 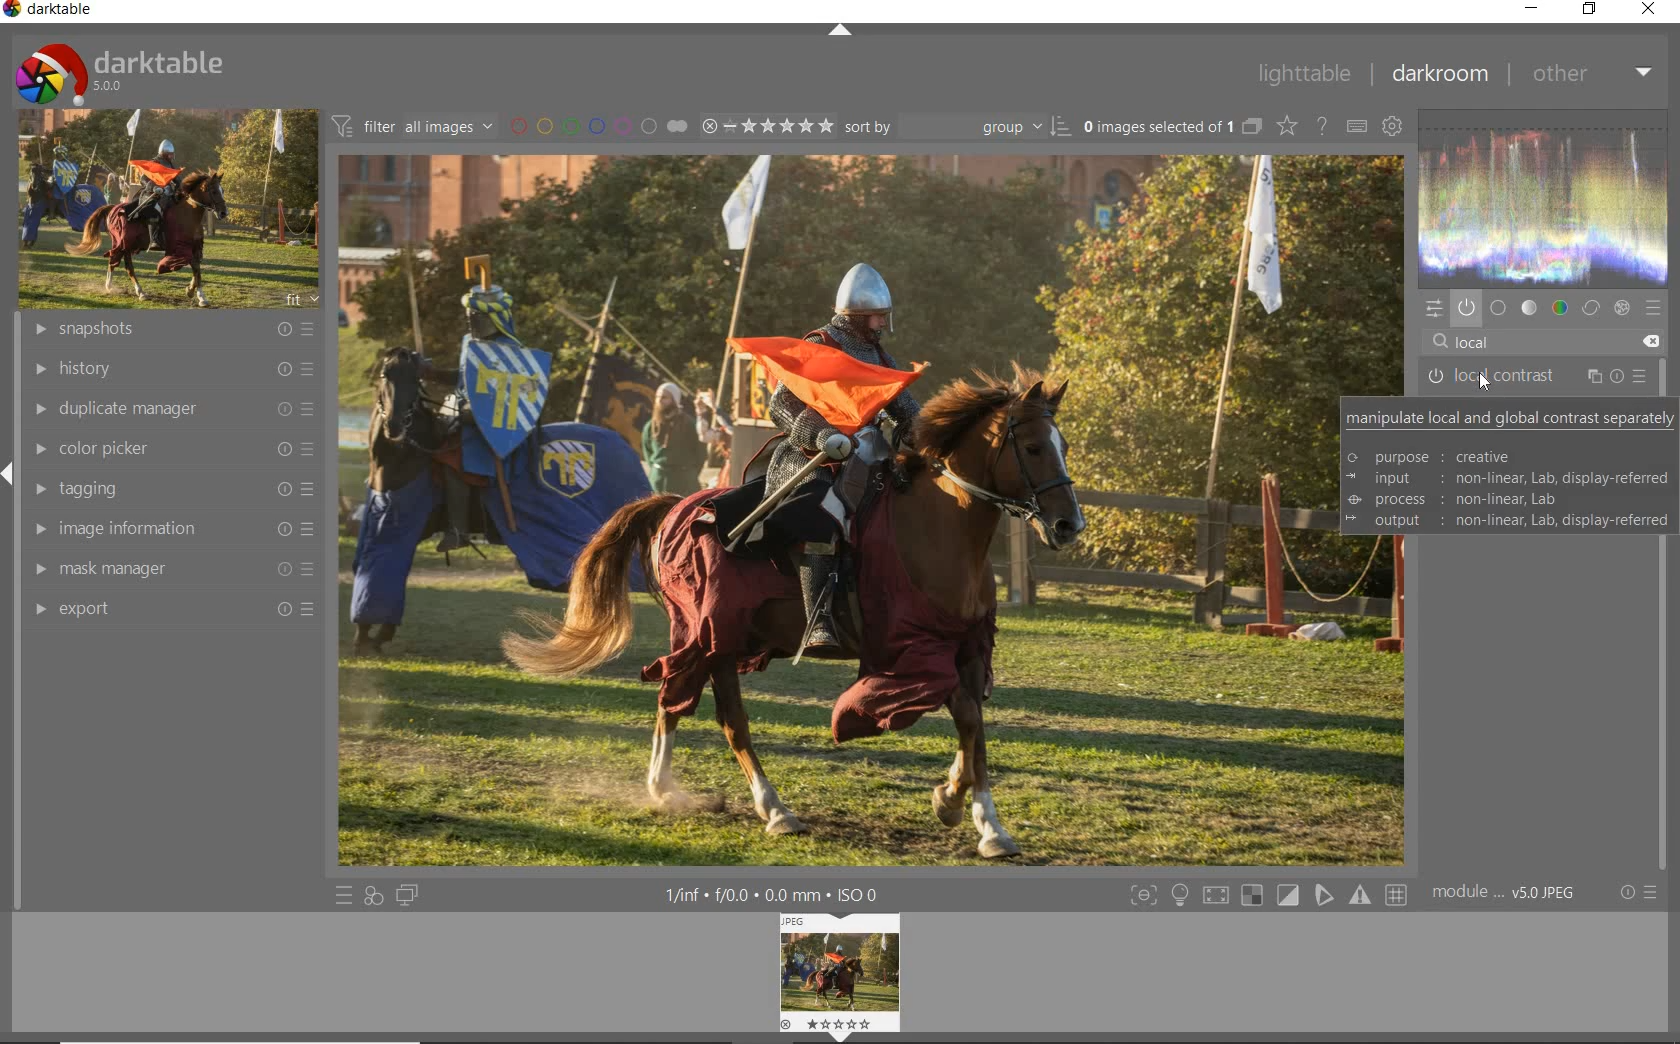 I want to click on system logo & name, so click(x=119, y=72).